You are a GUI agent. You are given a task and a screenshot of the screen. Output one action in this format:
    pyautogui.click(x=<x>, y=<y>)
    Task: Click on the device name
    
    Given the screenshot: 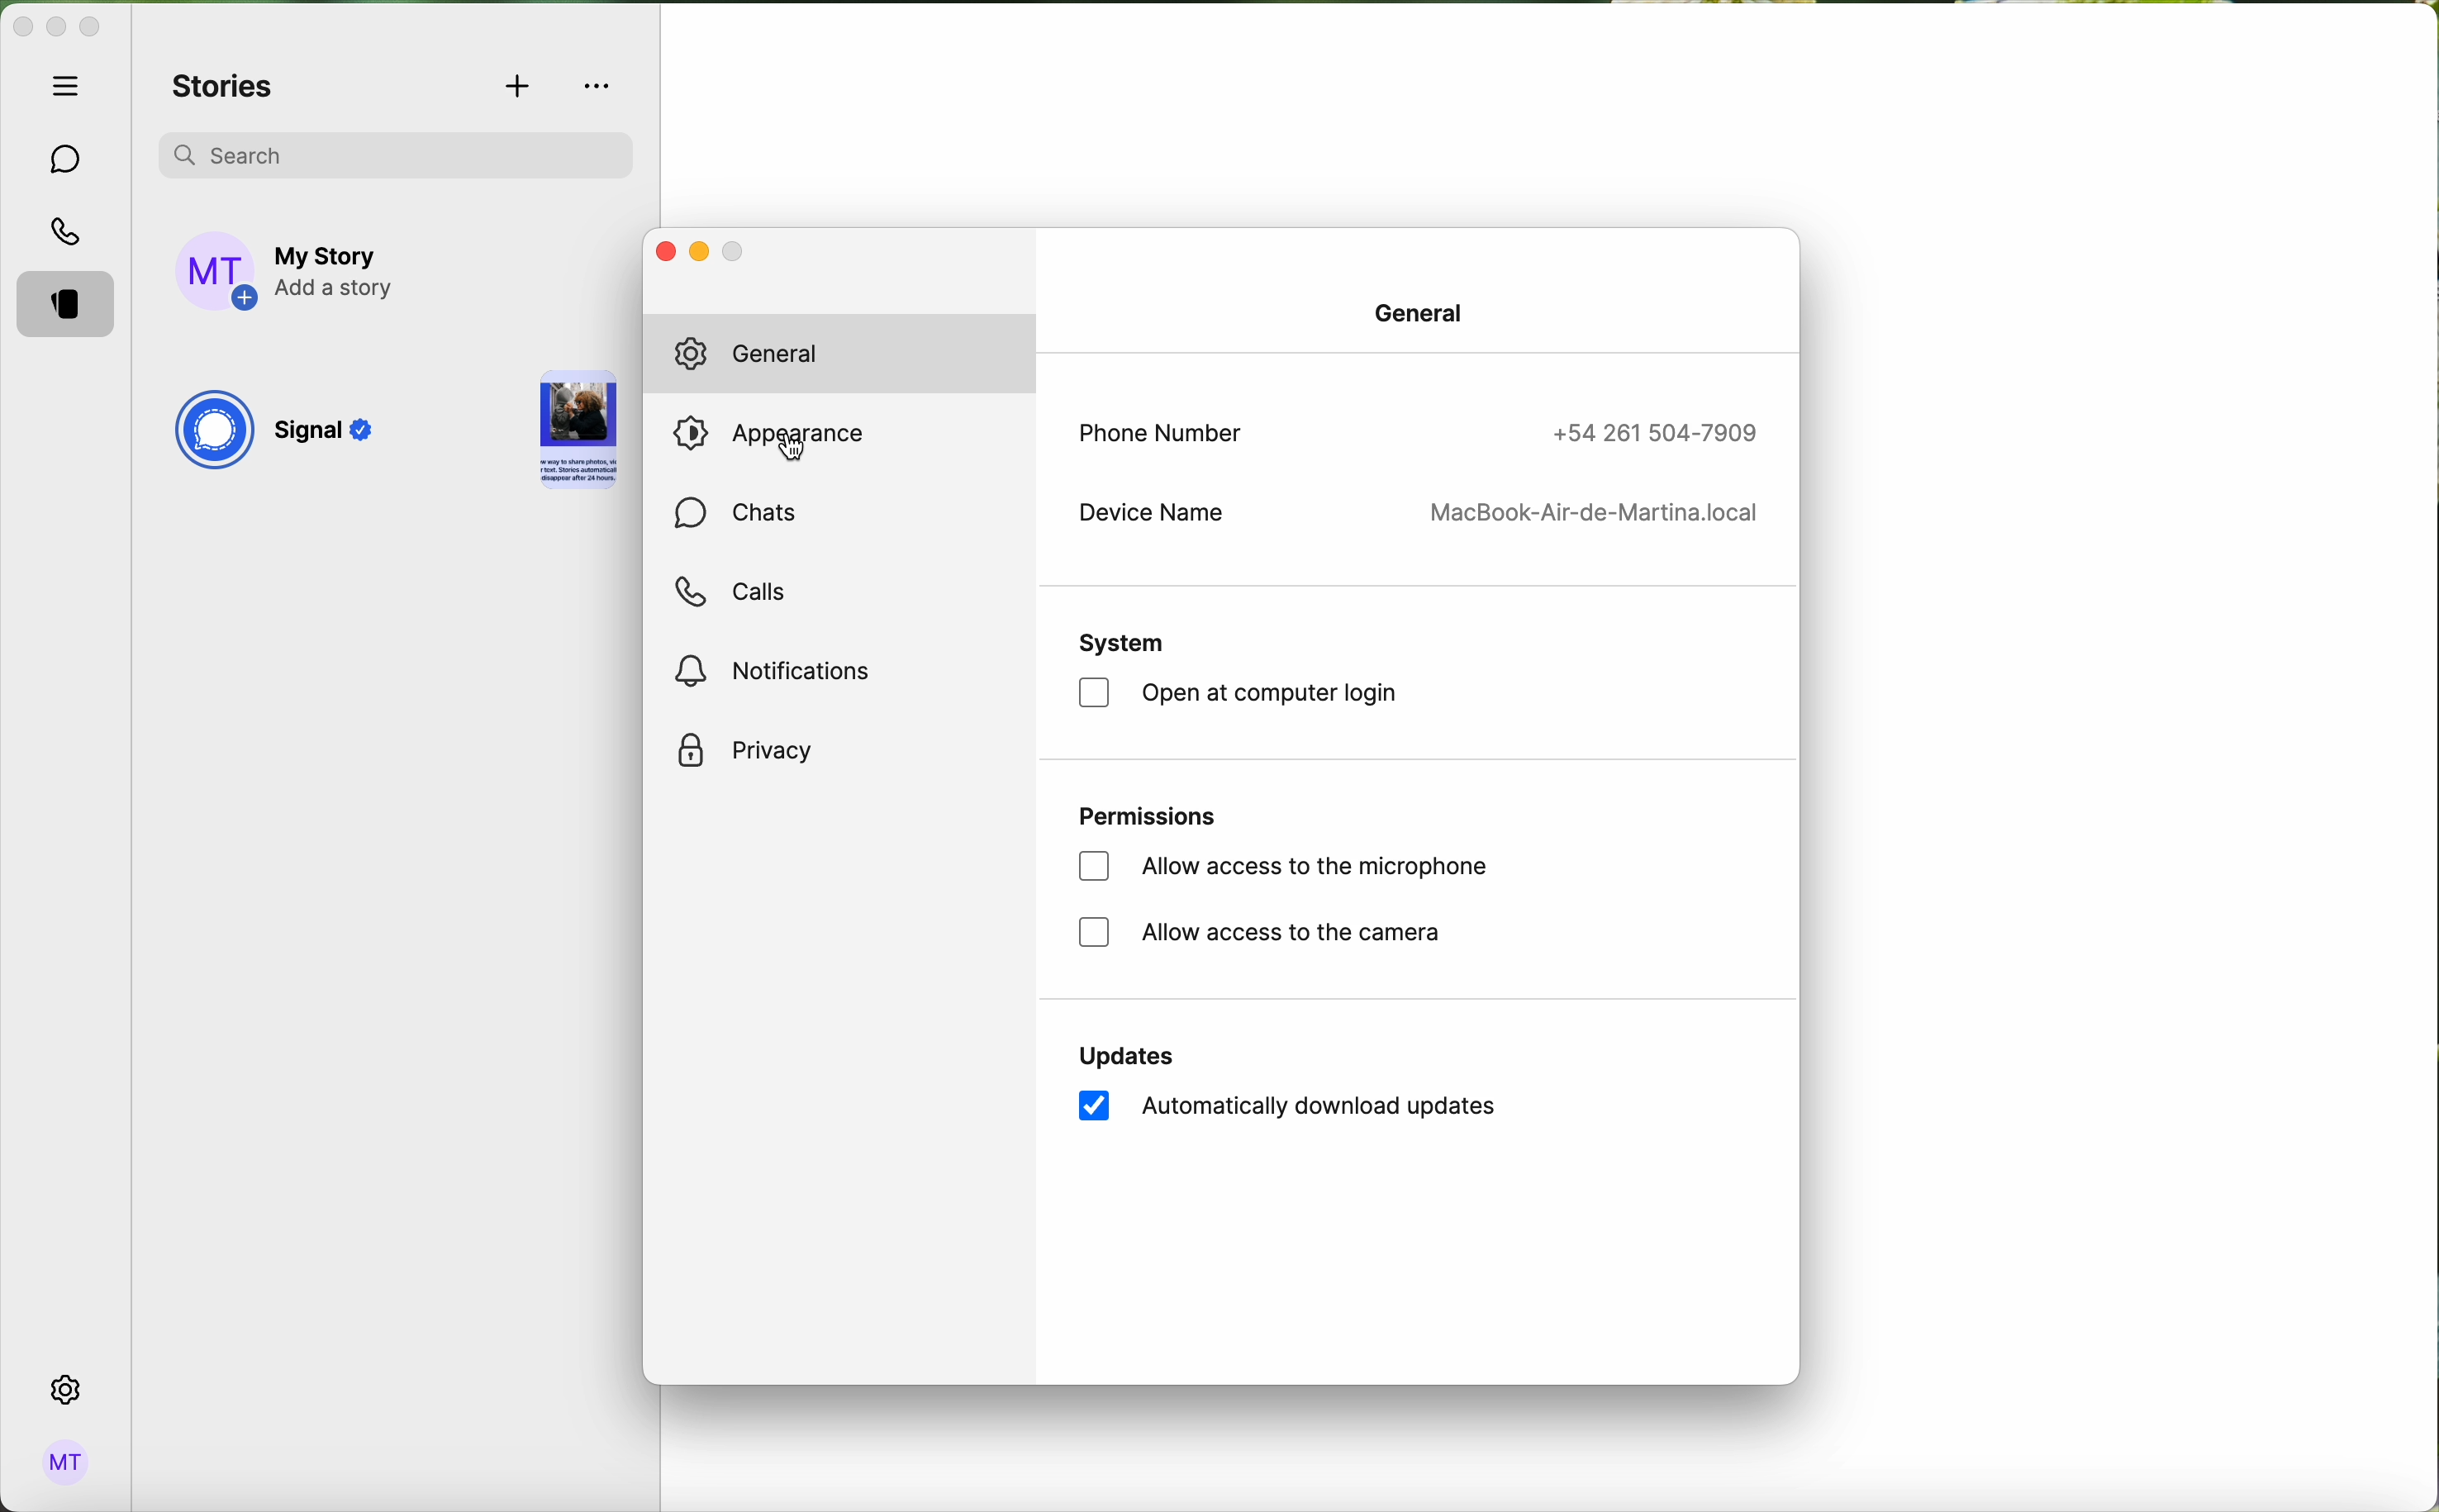 What is the action you would take?
    pyautogui.click(x=1414, y=510)
    